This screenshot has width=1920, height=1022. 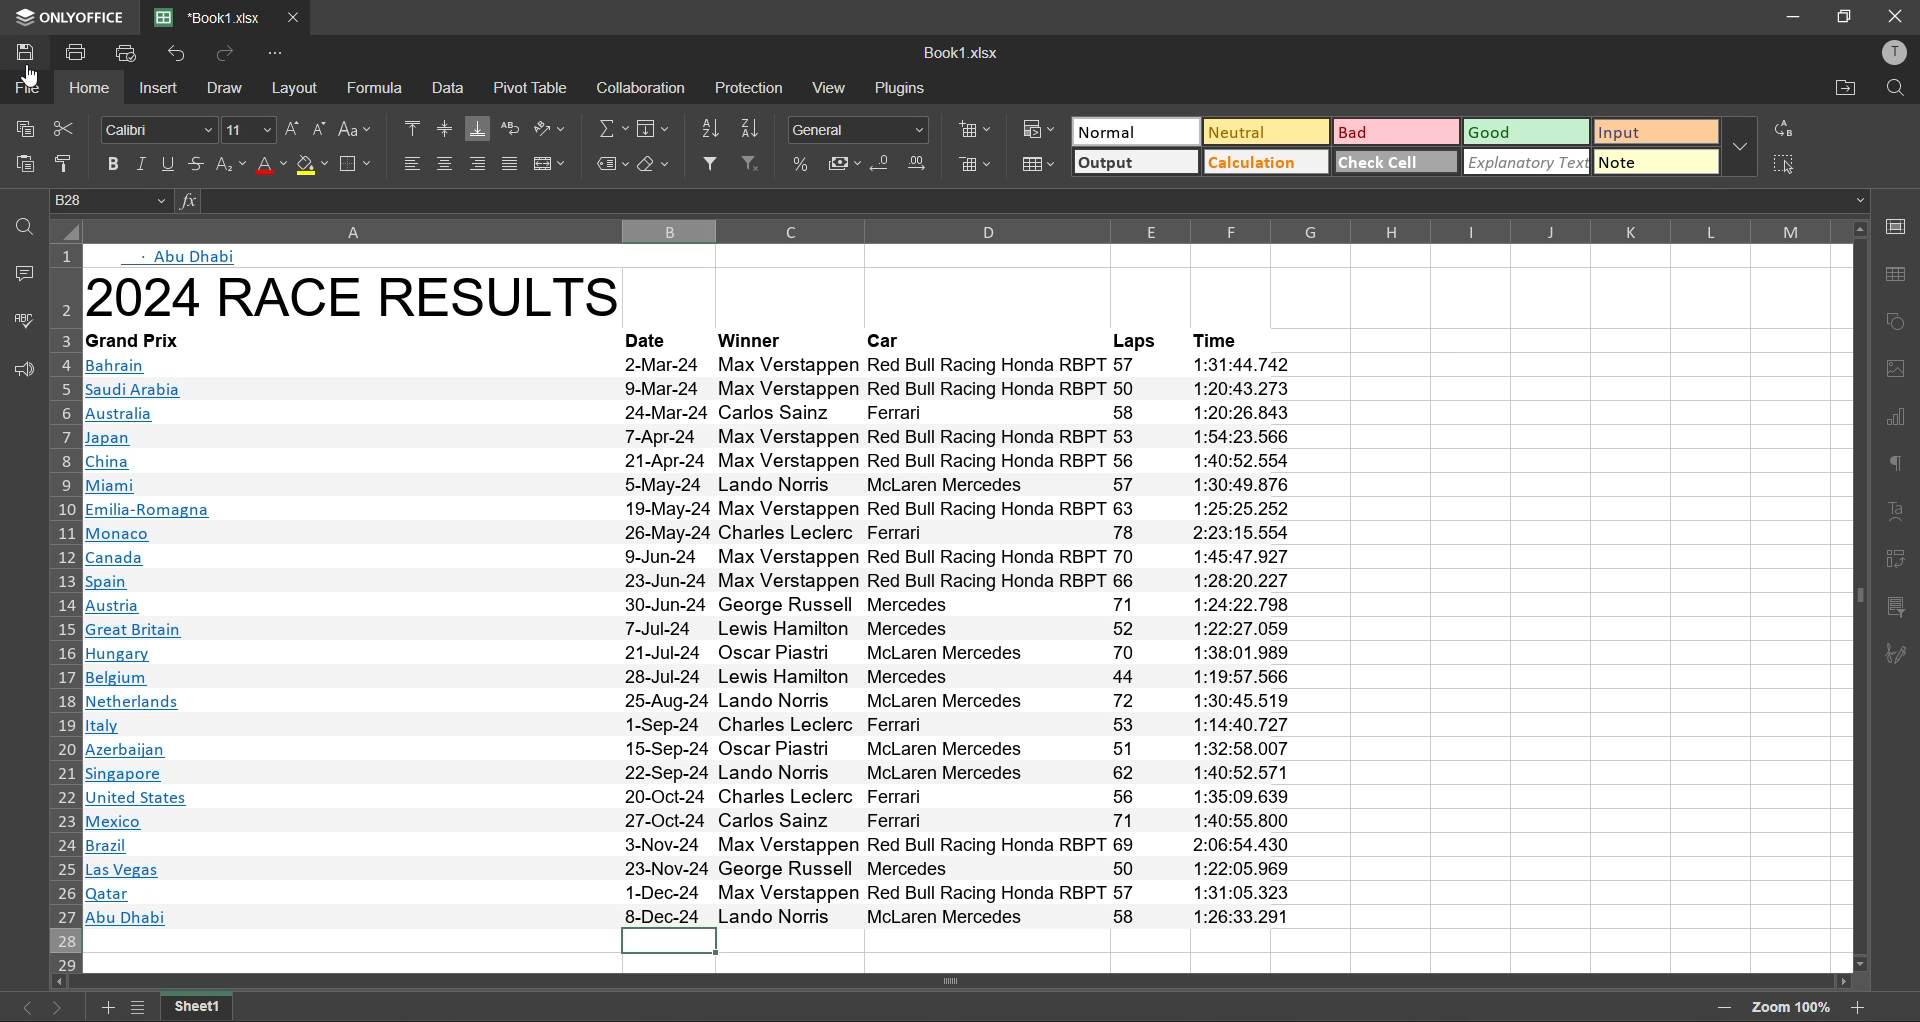 What do you see at coordinates (1900, 225) in the screenshot?
I see `call settings` at bounding box center [1900, 225].